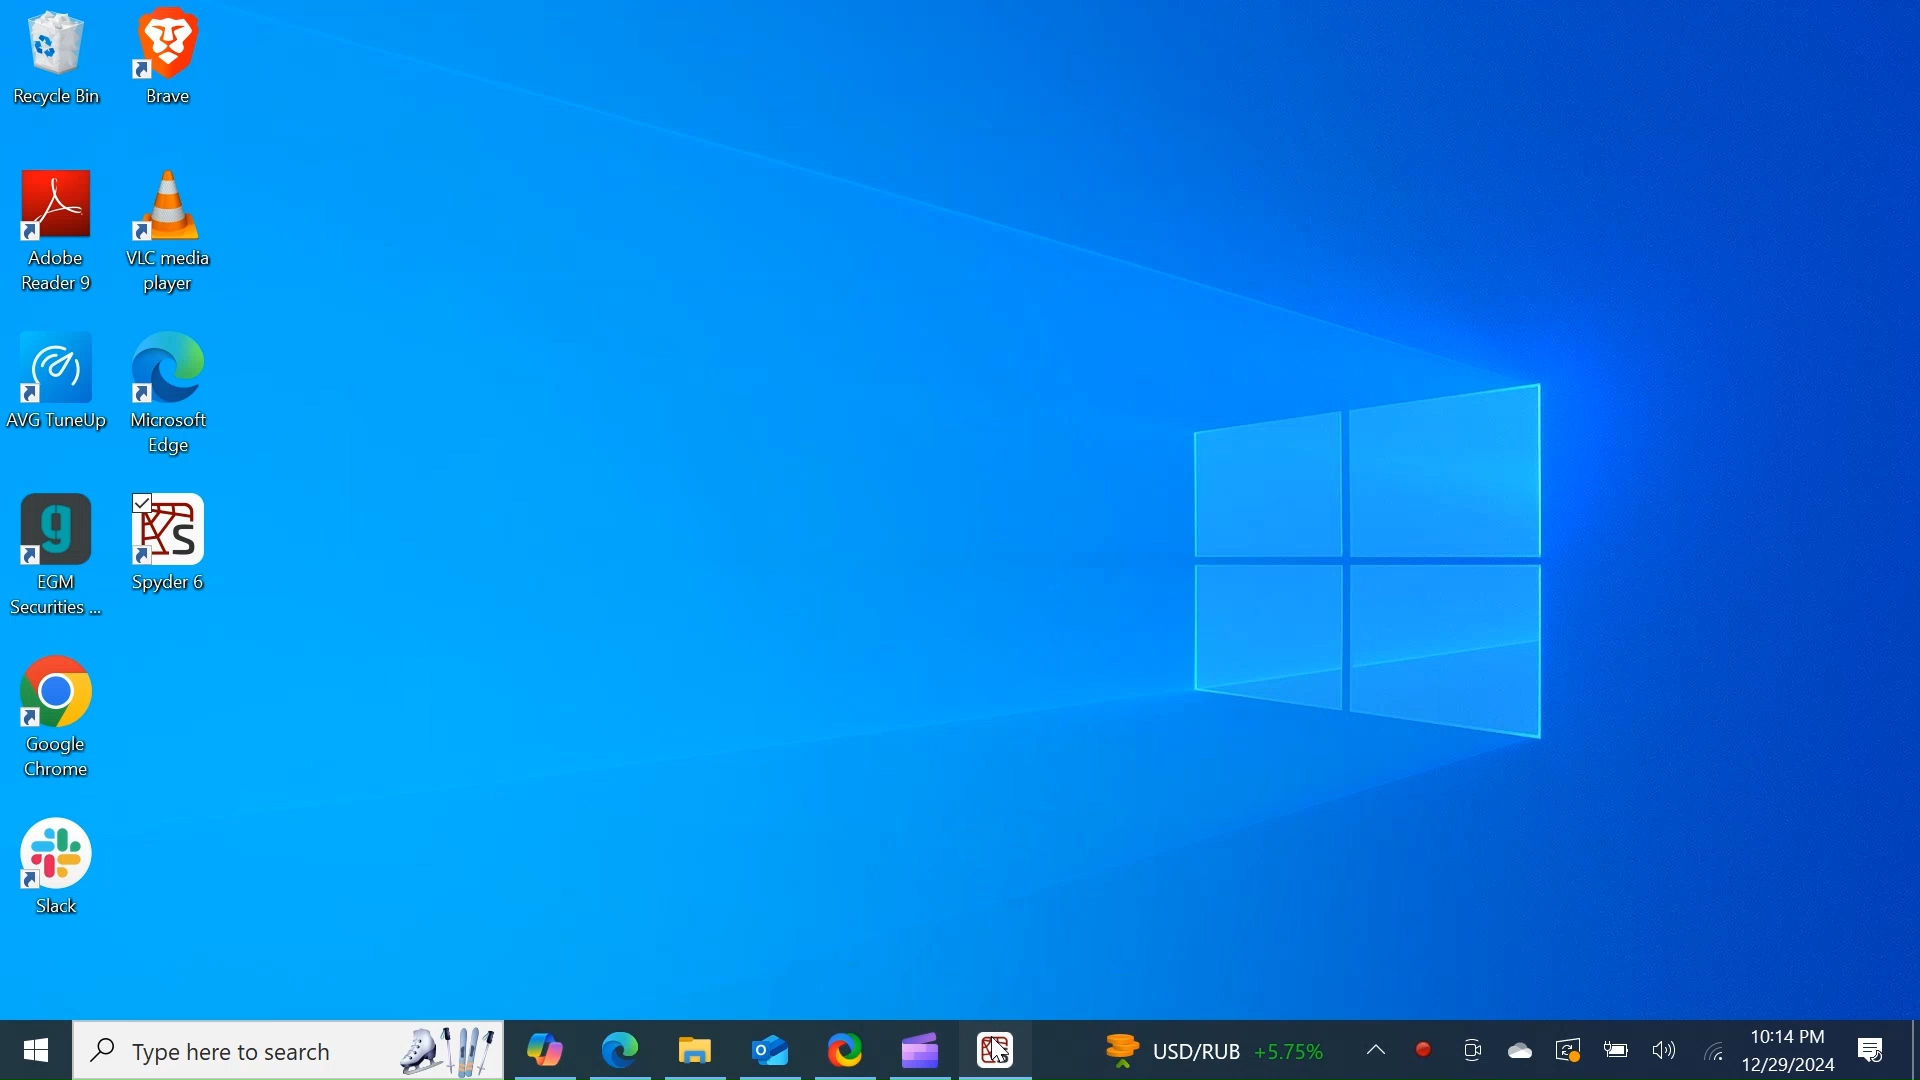 The height and width of the screenshot is (1080, 1920). What do you see at coordinates (57, 865) in the screenshot?
I see `Slack Desktop Icon` at bounding box center [57, 865].